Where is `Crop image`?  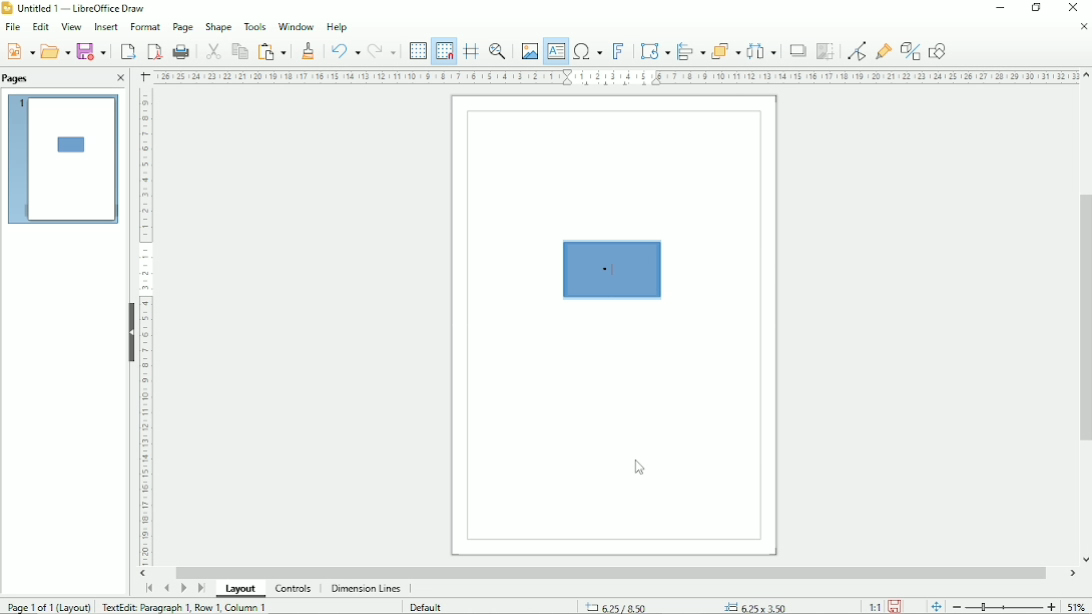 Crop image is located at coordinates (825, 52).